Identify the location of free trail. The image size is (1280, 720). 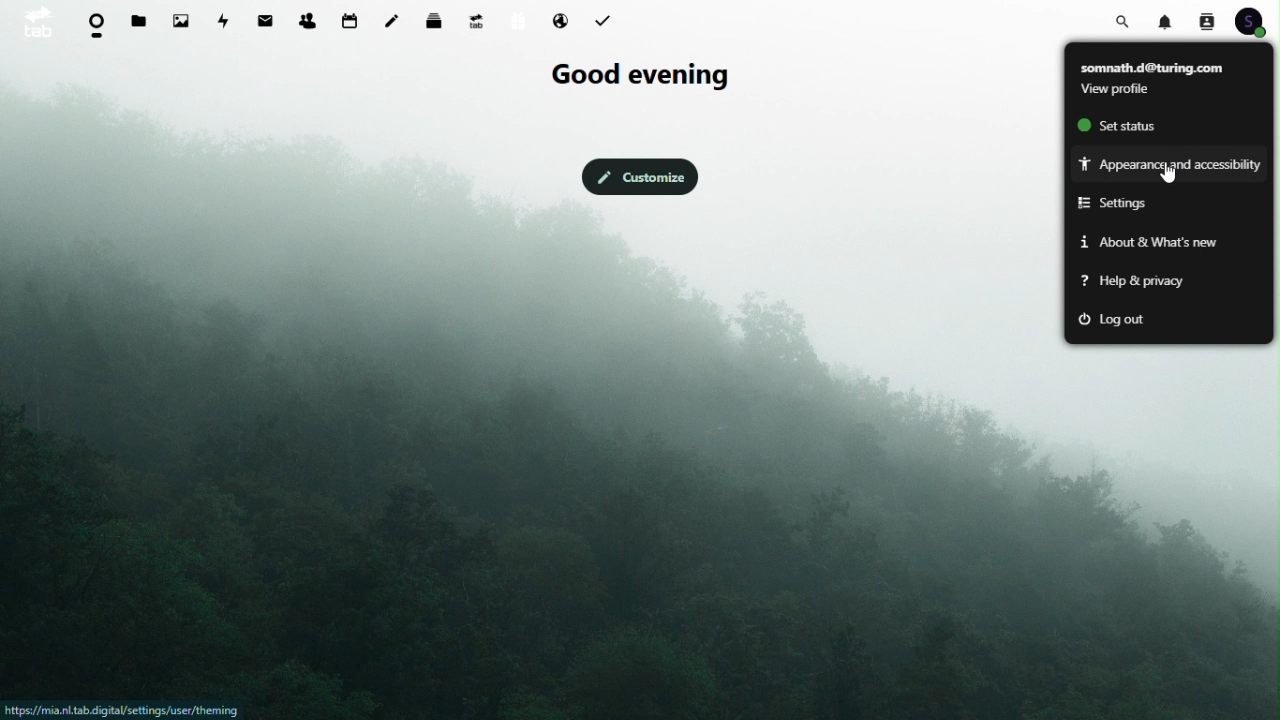
(514, 21).